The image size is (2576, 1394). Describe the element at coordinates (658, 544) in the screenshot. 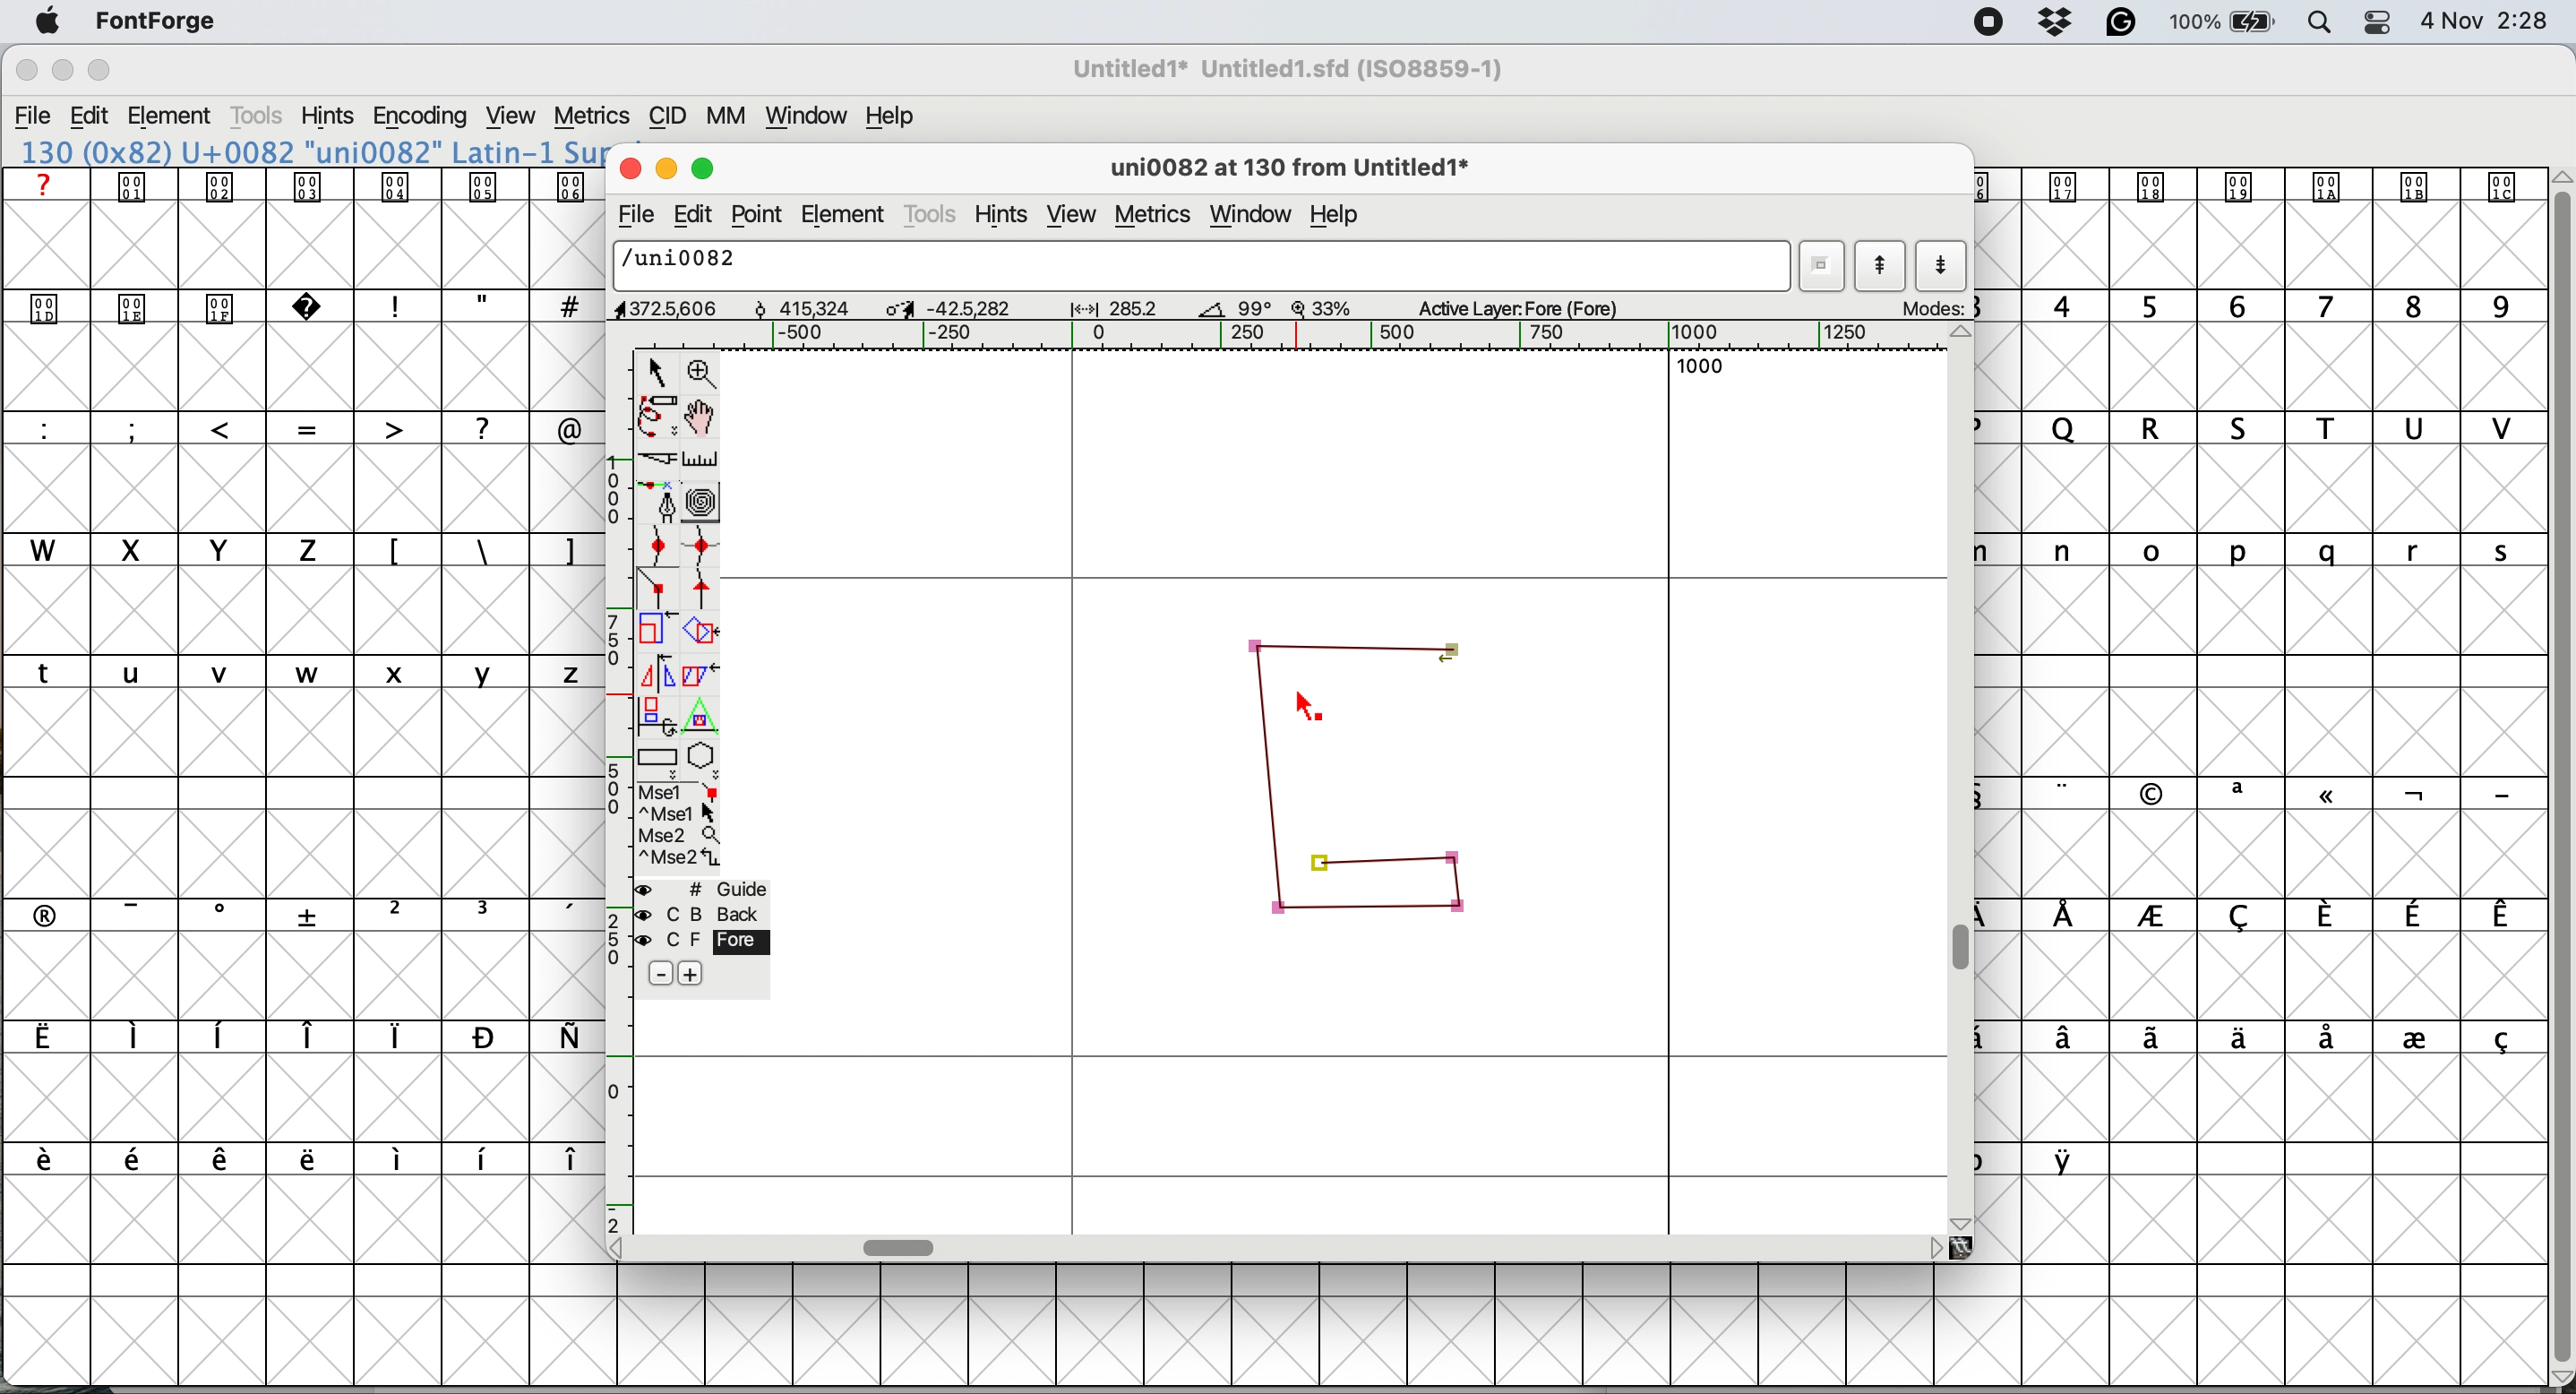

I see `add a curve point` at that location.